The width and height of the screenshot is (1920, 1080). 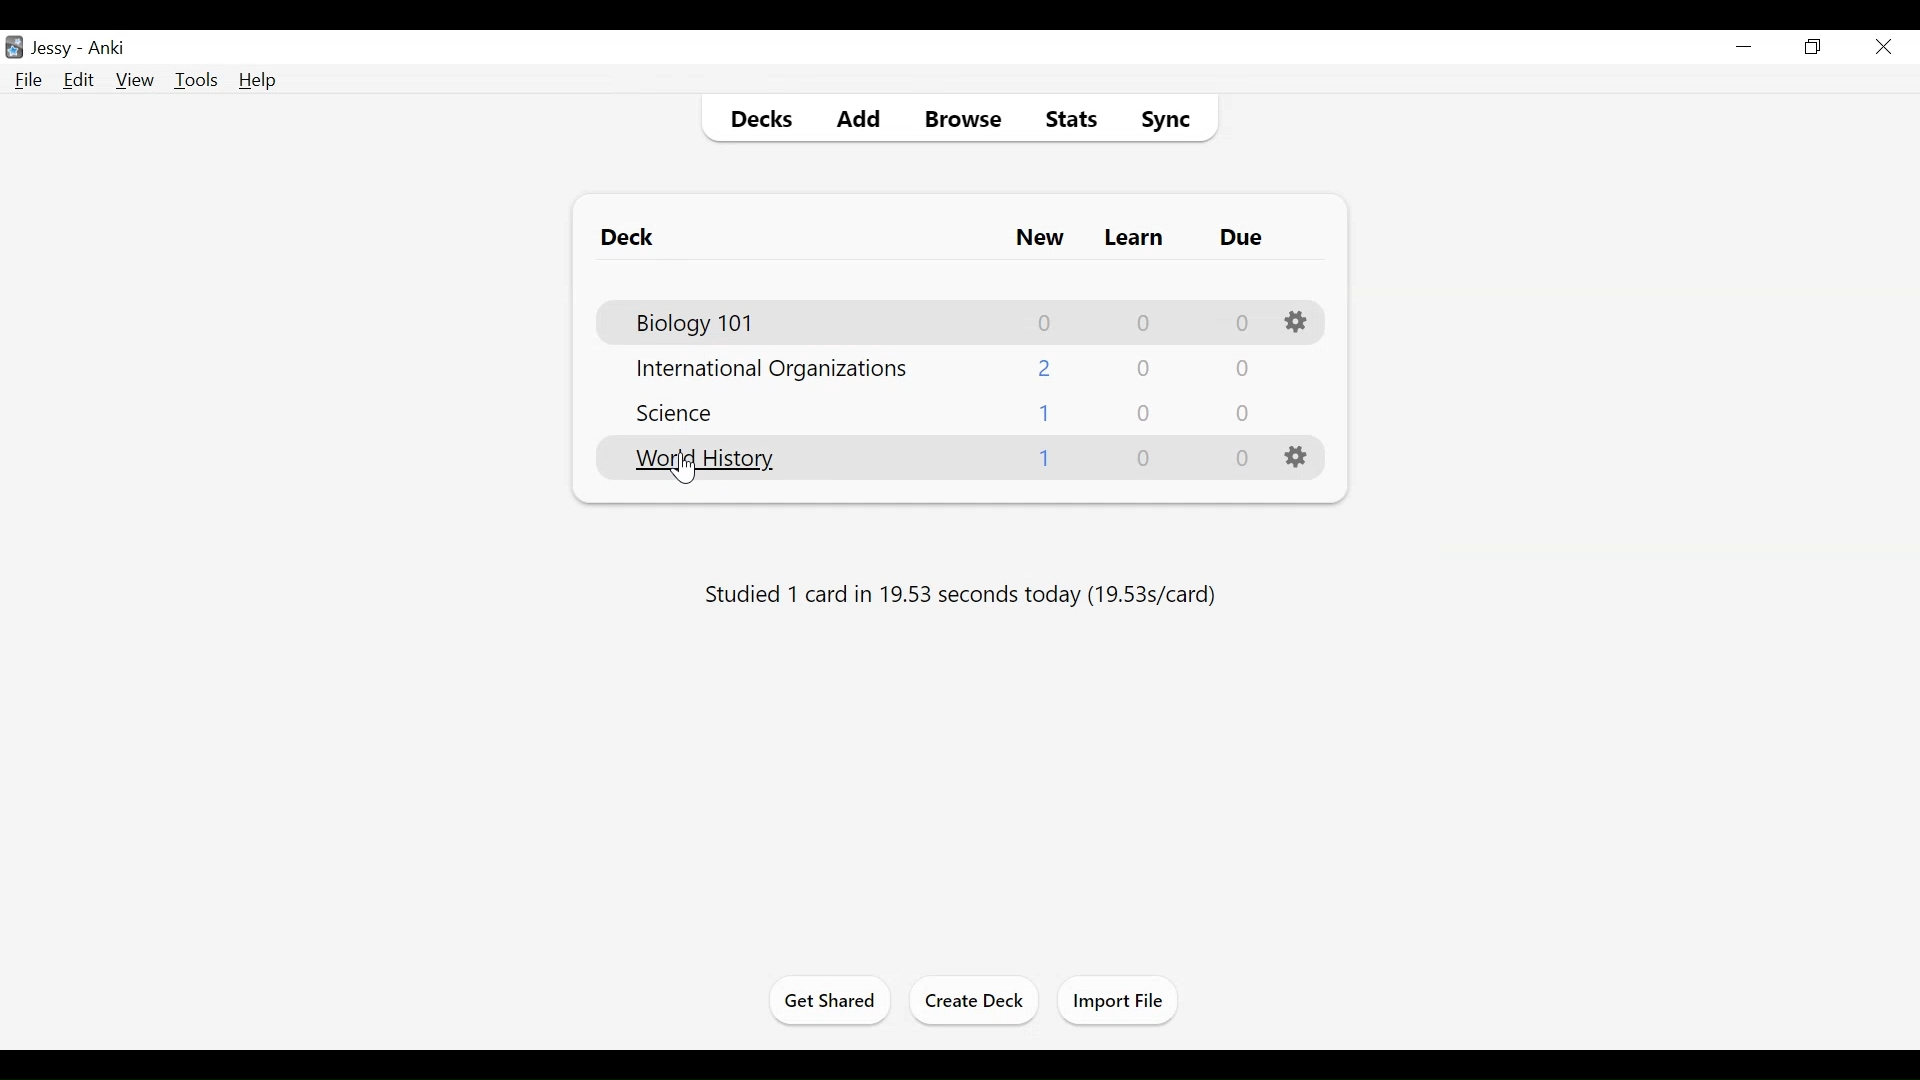 What do you see at coordinates (1240, 366) in the screenshot?
I see `Due Cards Count` at bounding box center [1240, 366].